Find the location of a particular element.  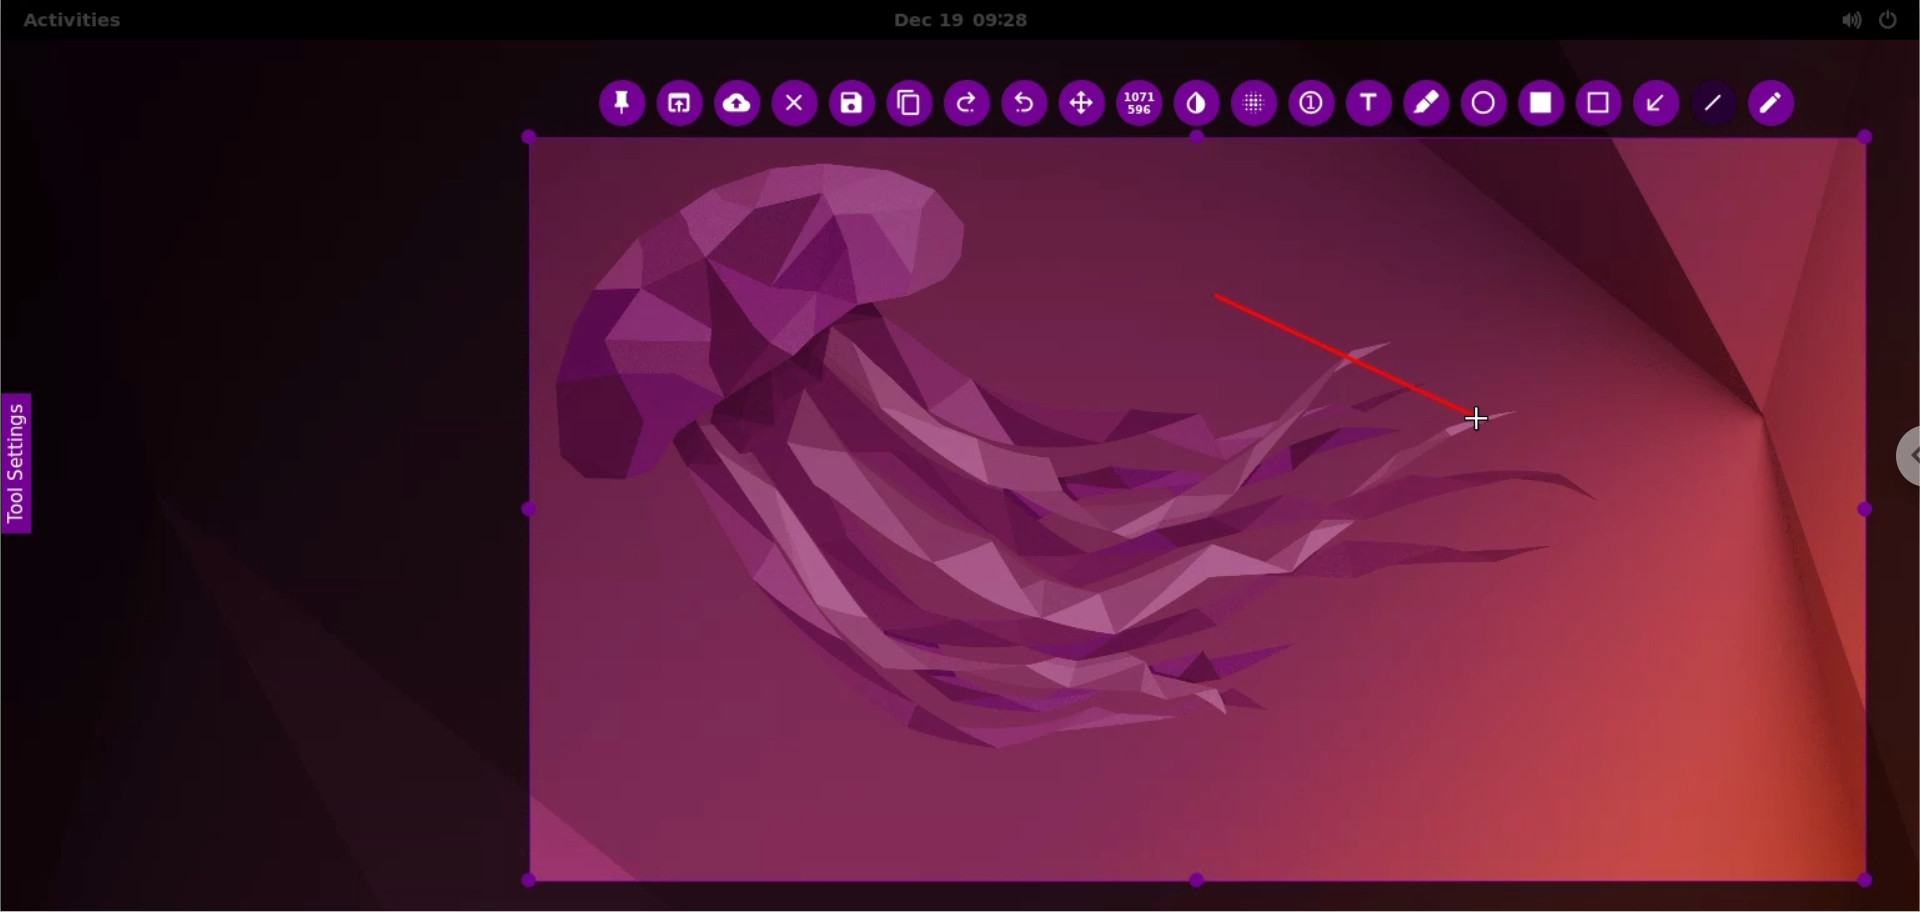

ellipse is located at coordinates (1484, 104).